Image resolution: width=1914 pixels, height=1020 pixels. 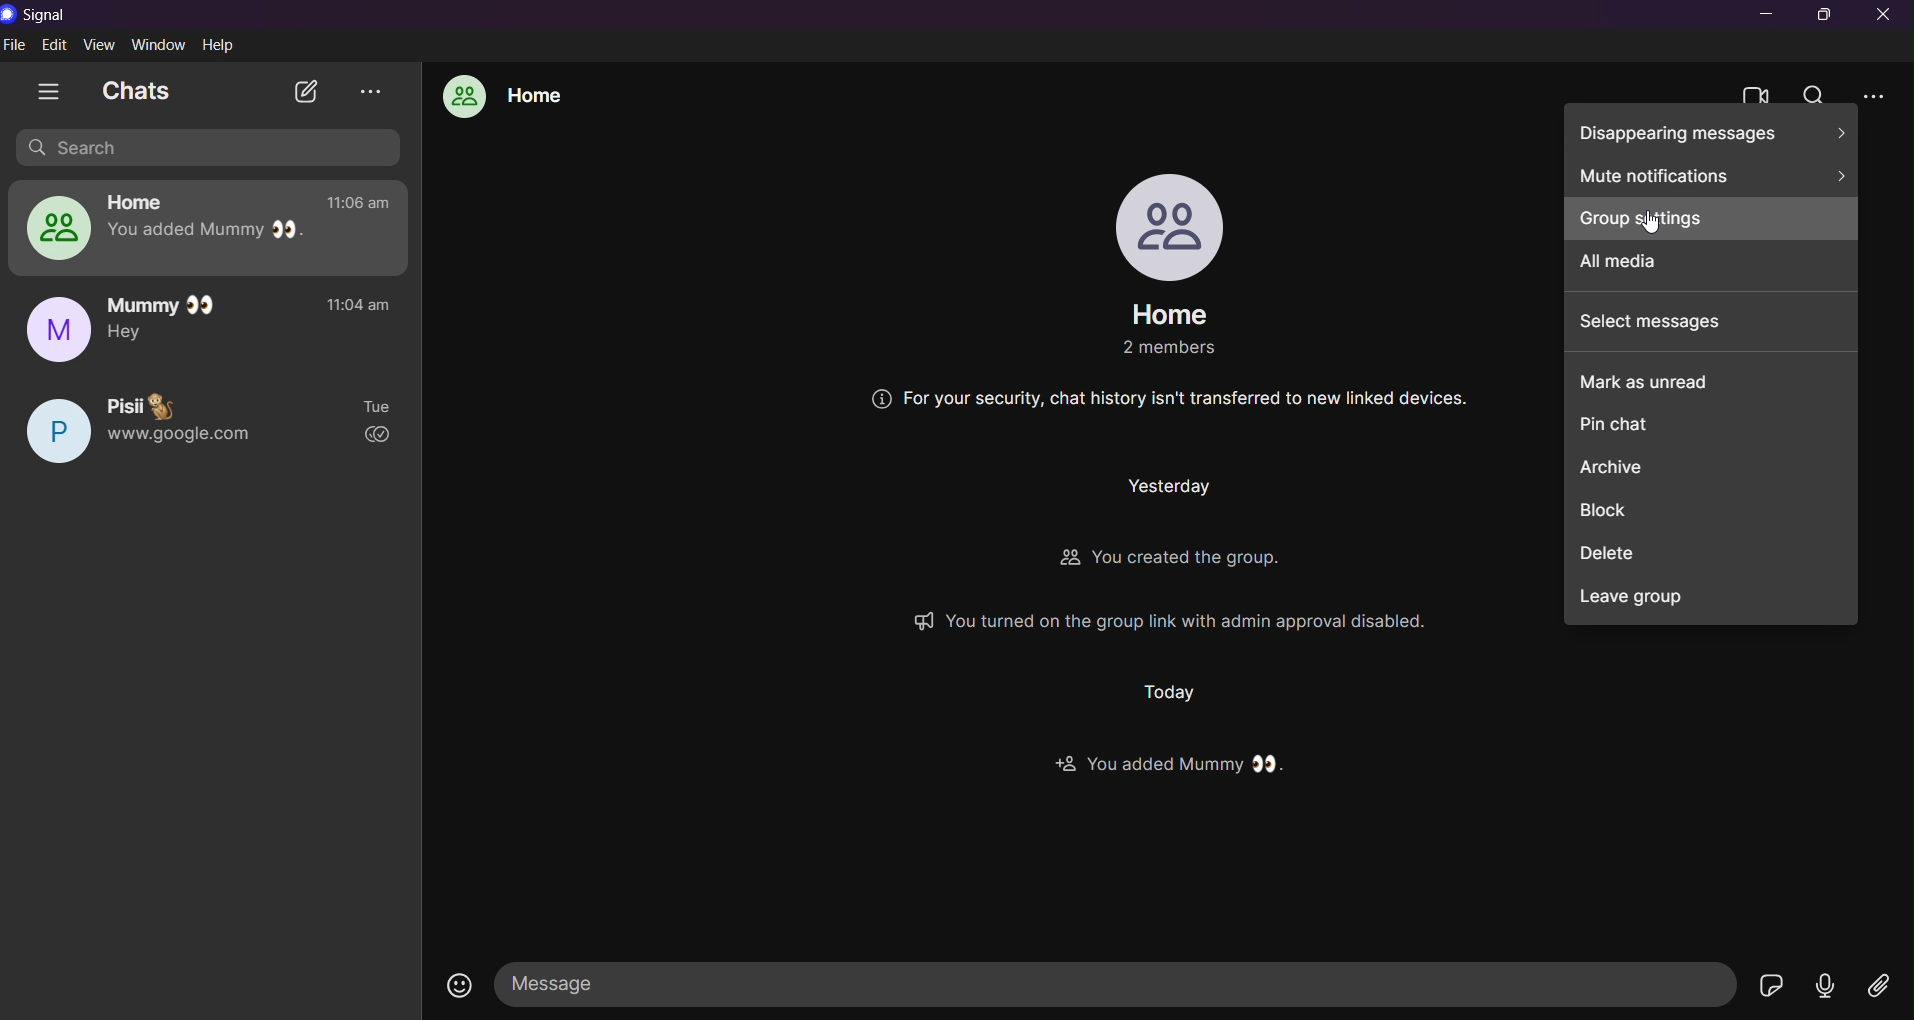 What do you see at coordinates (1886, 16) in the screenshot?
I see `close` at bounding box center [1886, 16].